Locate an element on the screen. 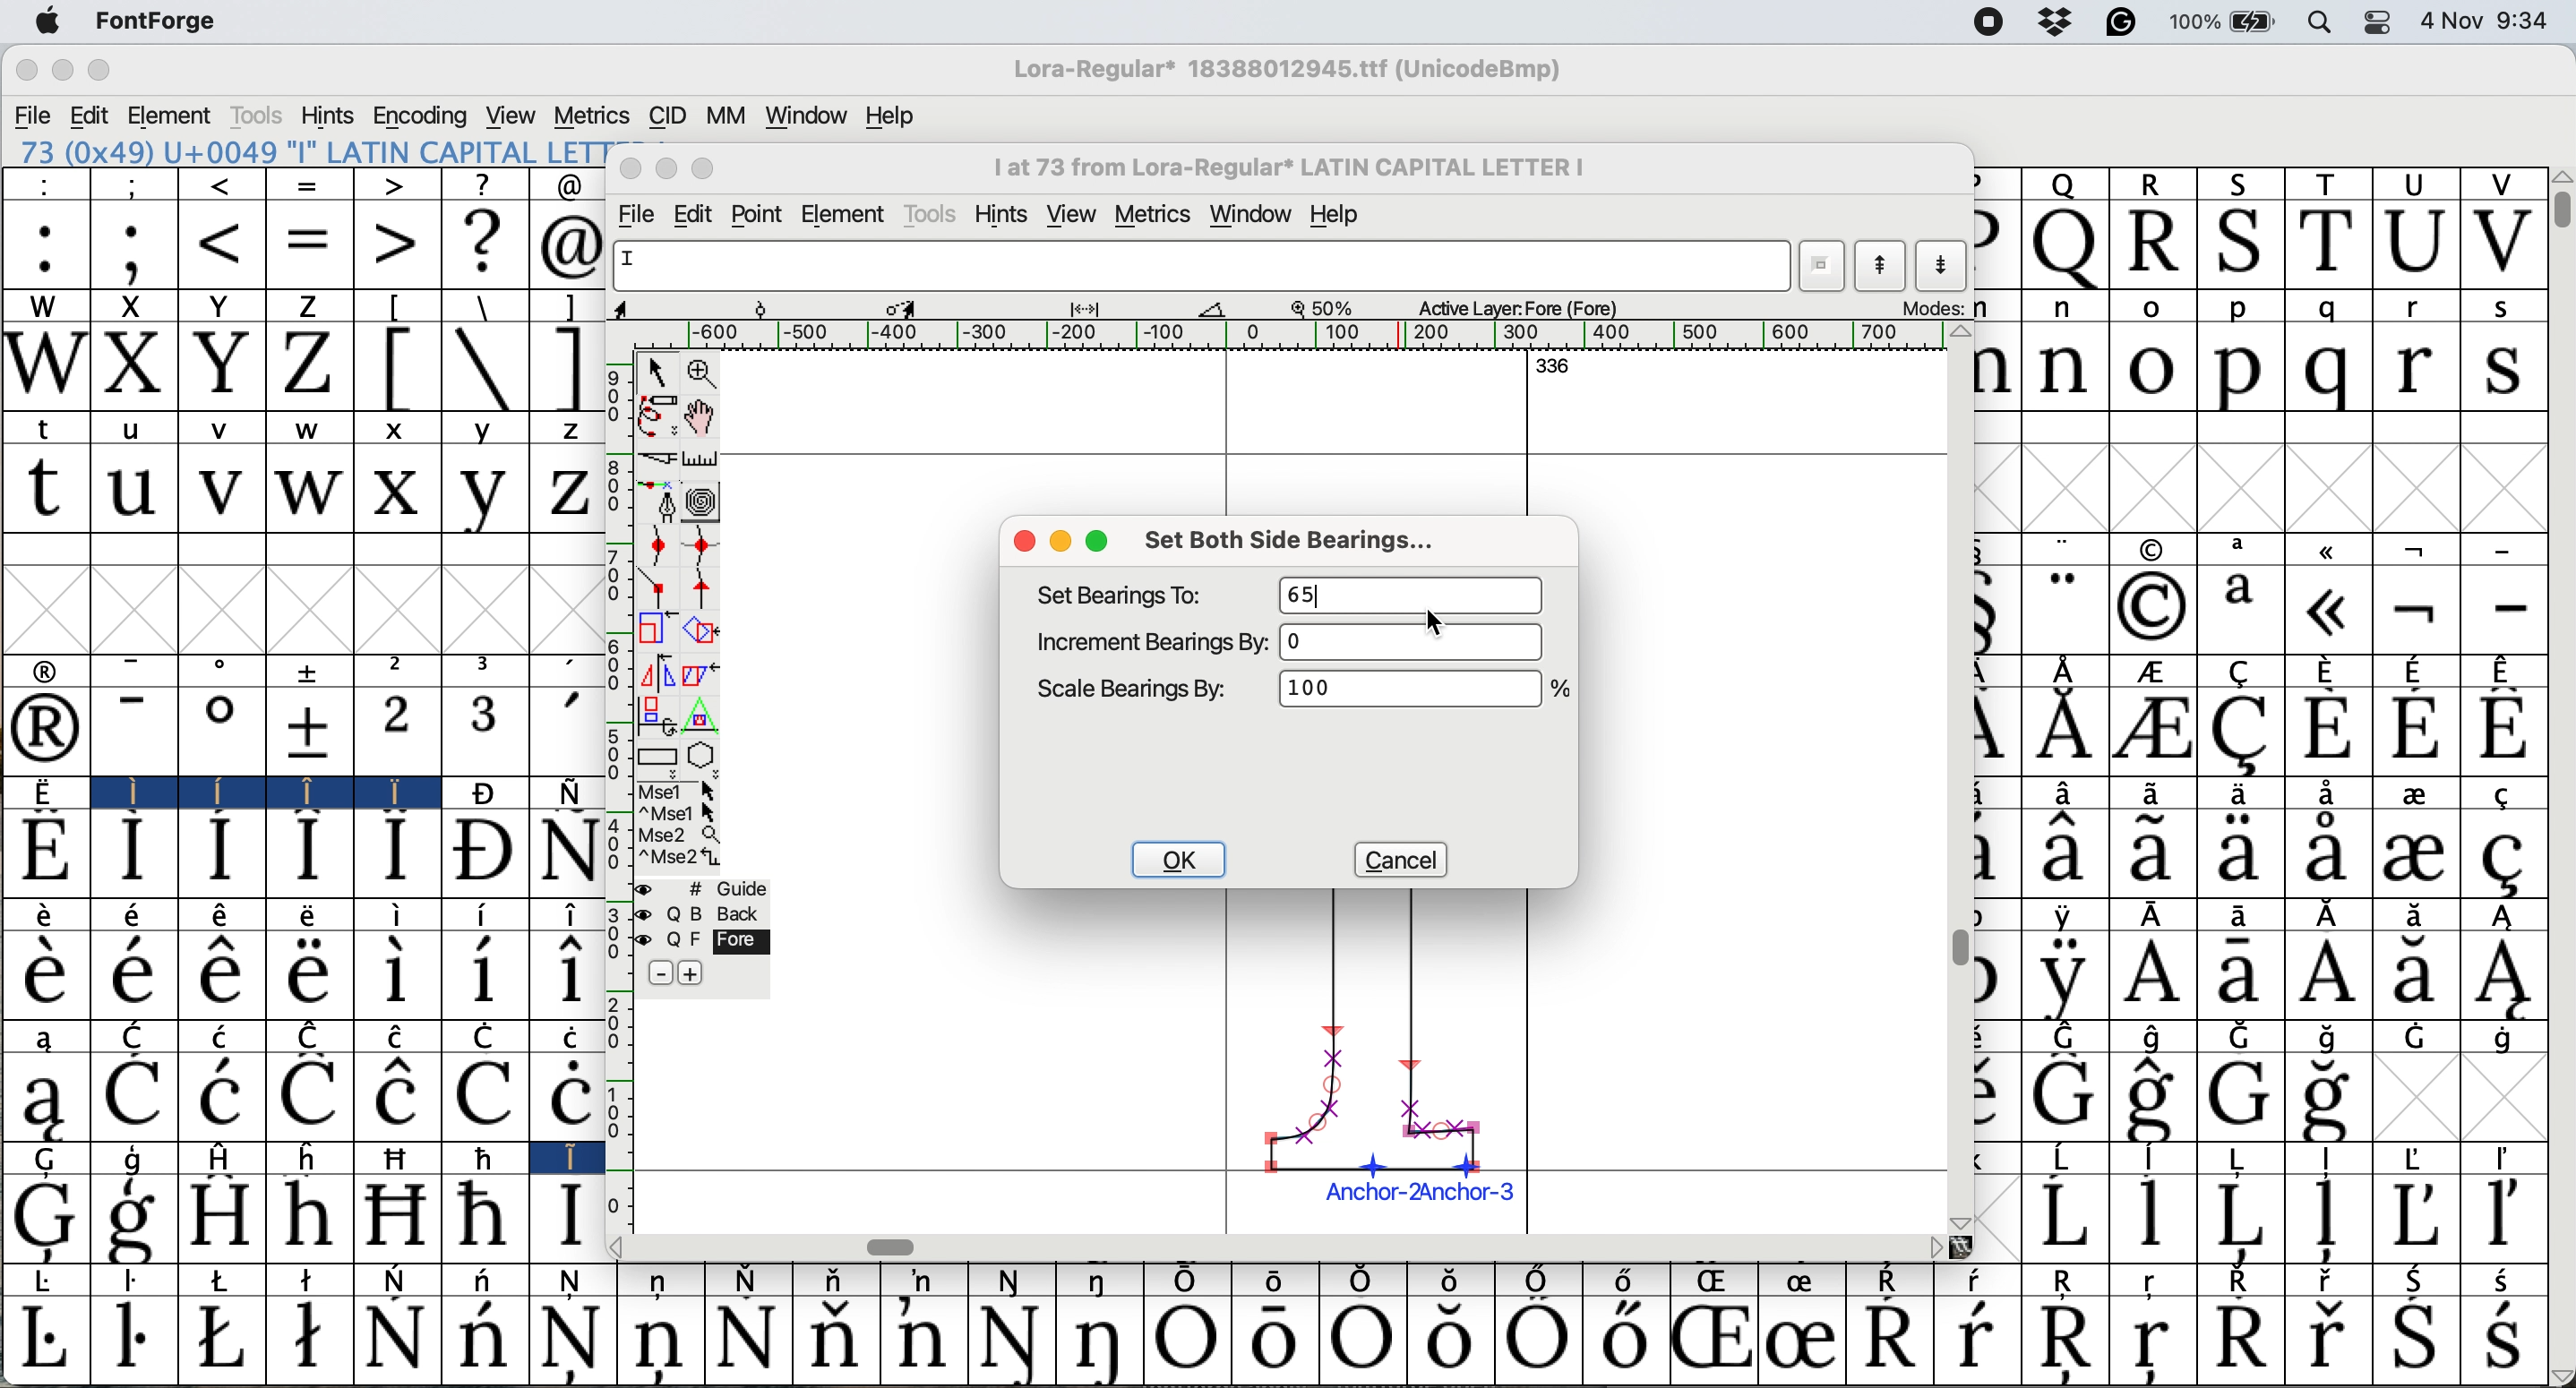 The height and width of the screenshot is (1388, 2576). g is located at coordinates (136, 1159).